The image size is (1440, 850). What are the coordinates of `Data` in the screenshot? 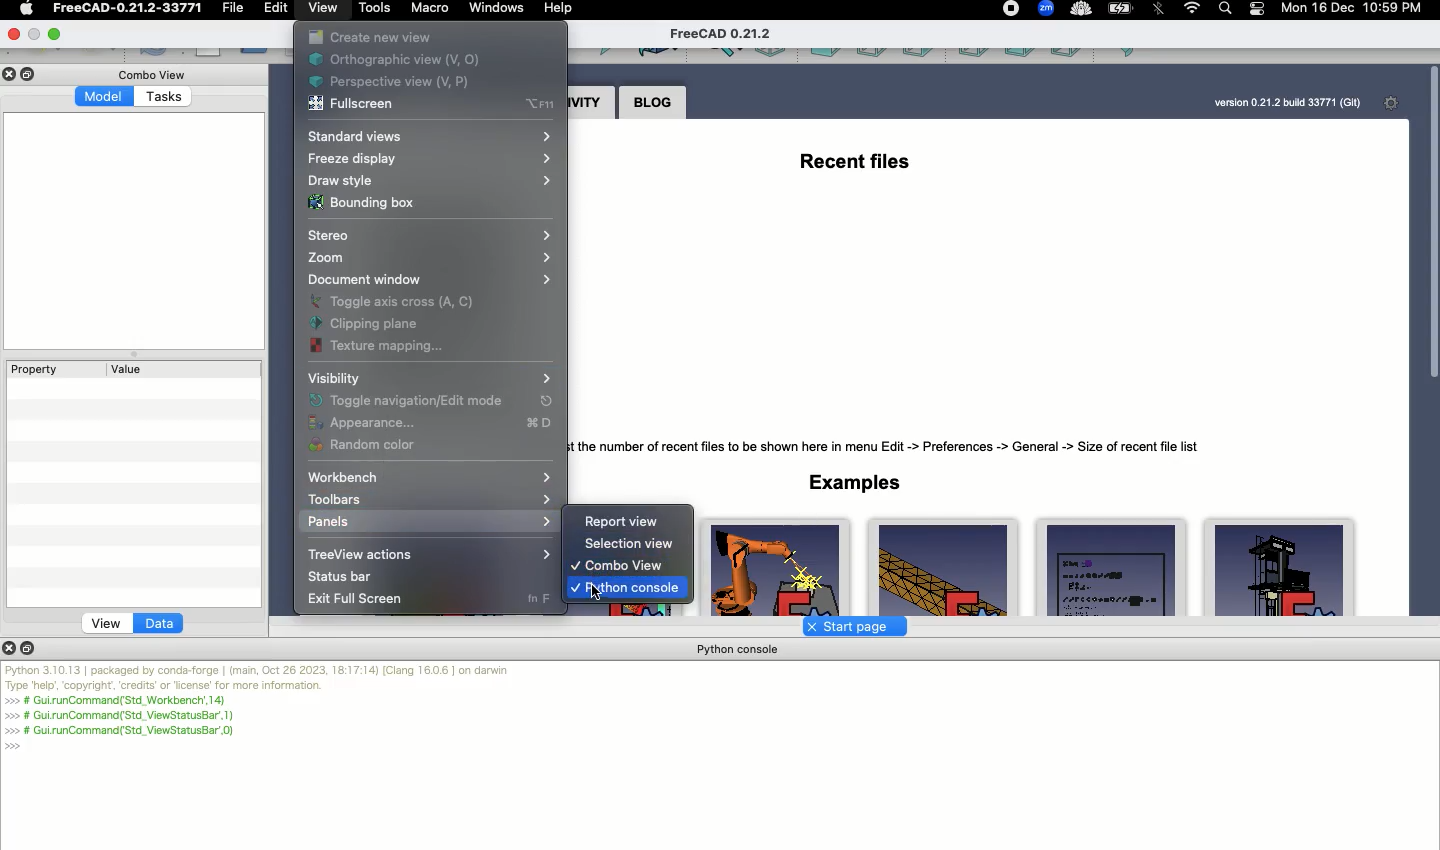 It's located at (160, 624).